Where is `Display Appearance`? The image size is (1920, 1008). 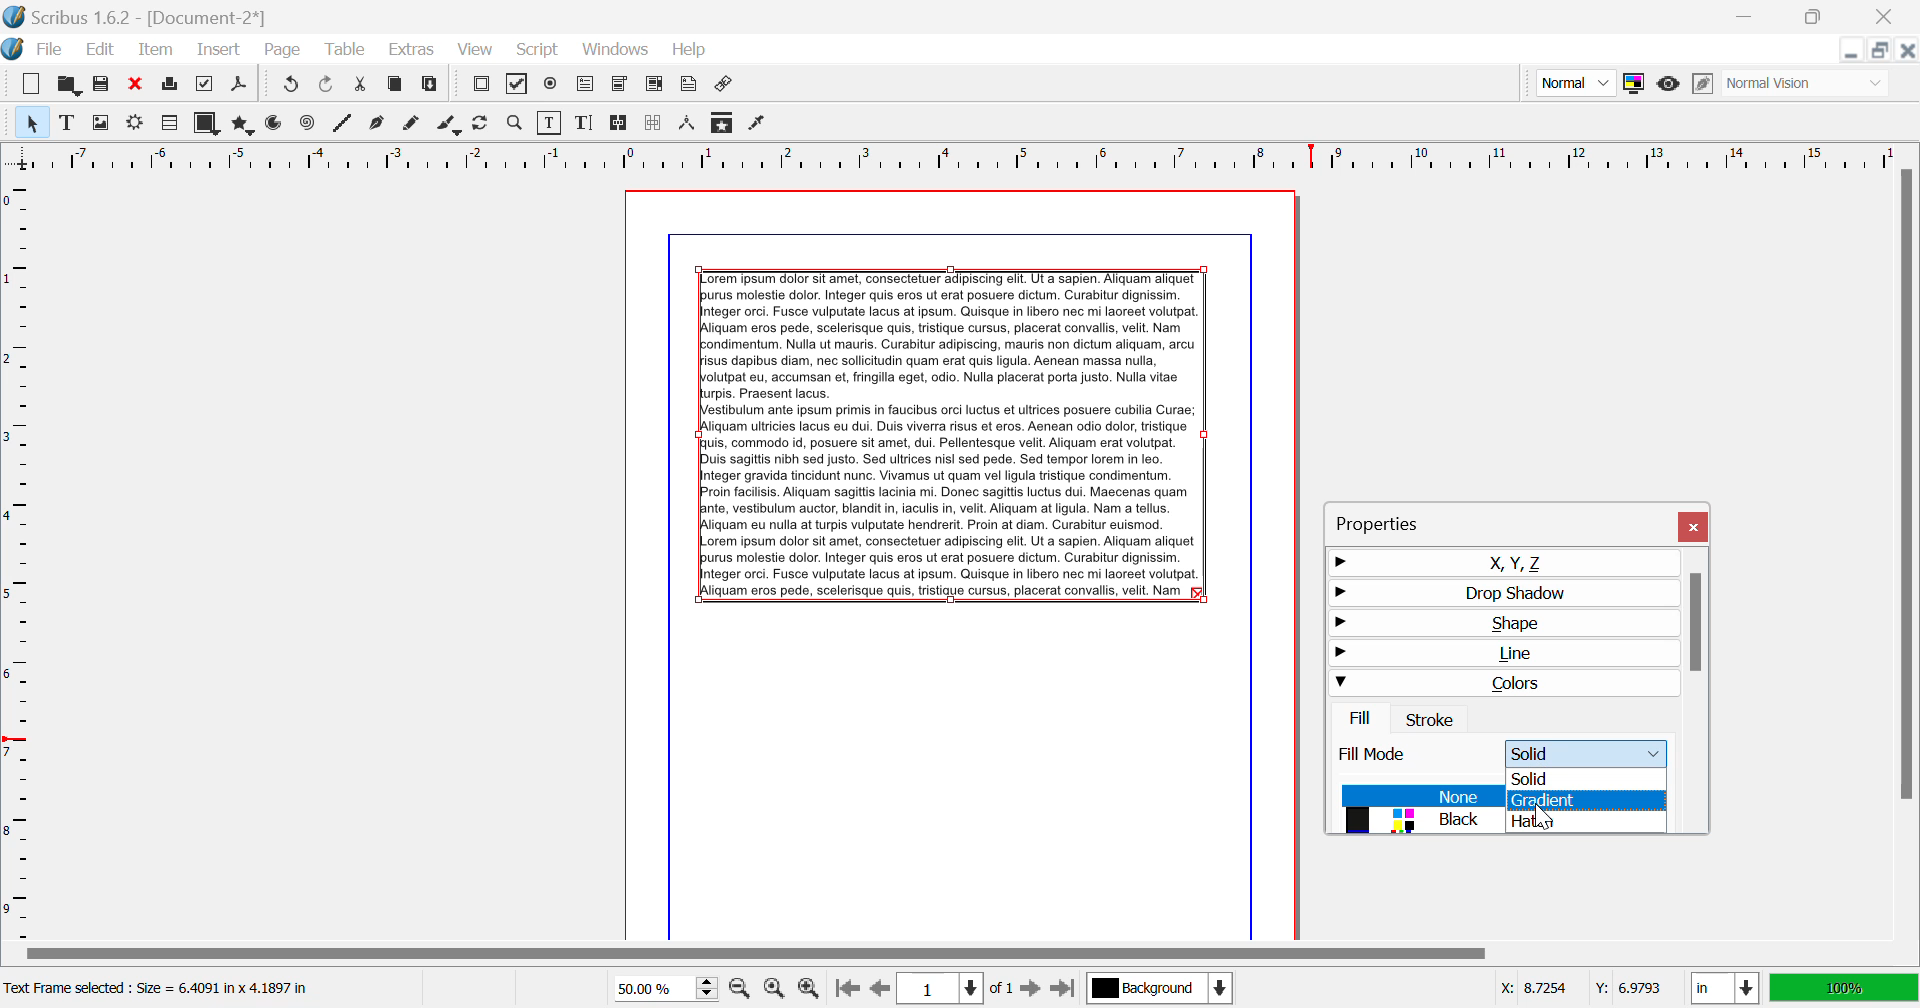 Display Appearance is located at coordinates (1844, 988).